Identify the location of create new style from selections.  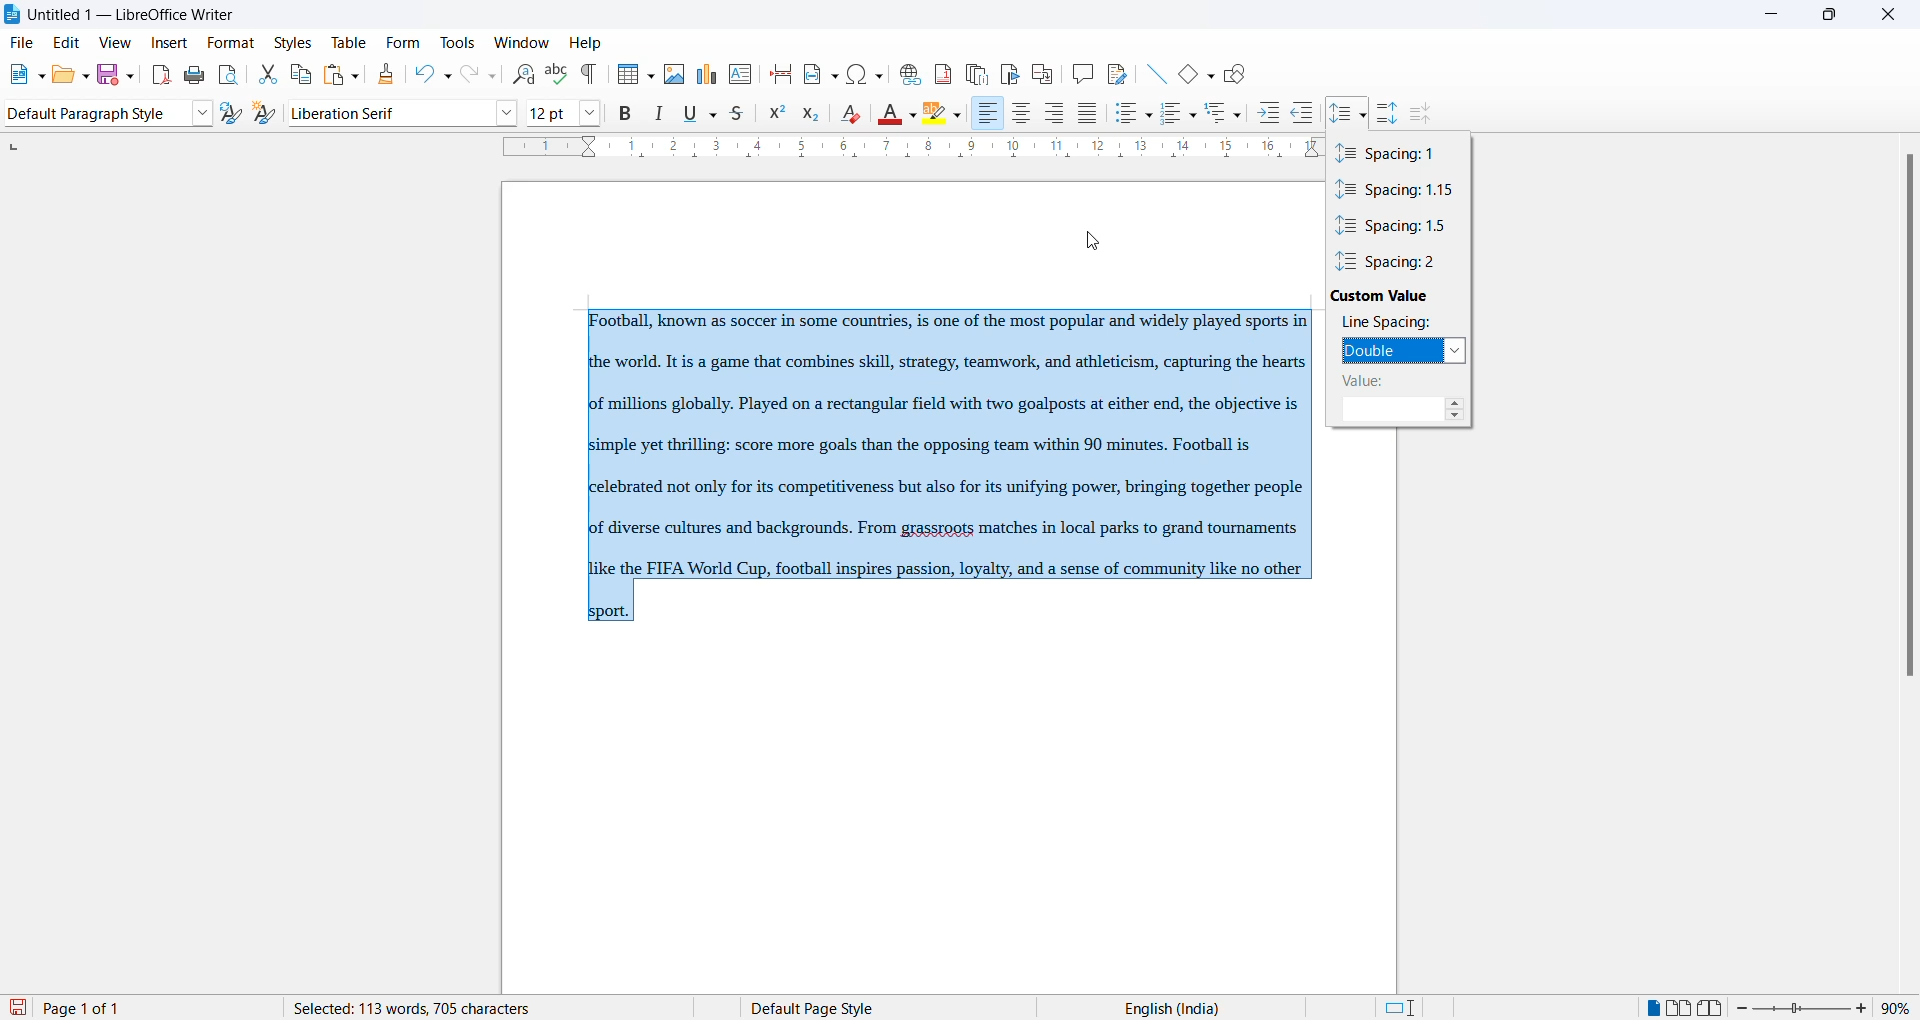
(265, 113).